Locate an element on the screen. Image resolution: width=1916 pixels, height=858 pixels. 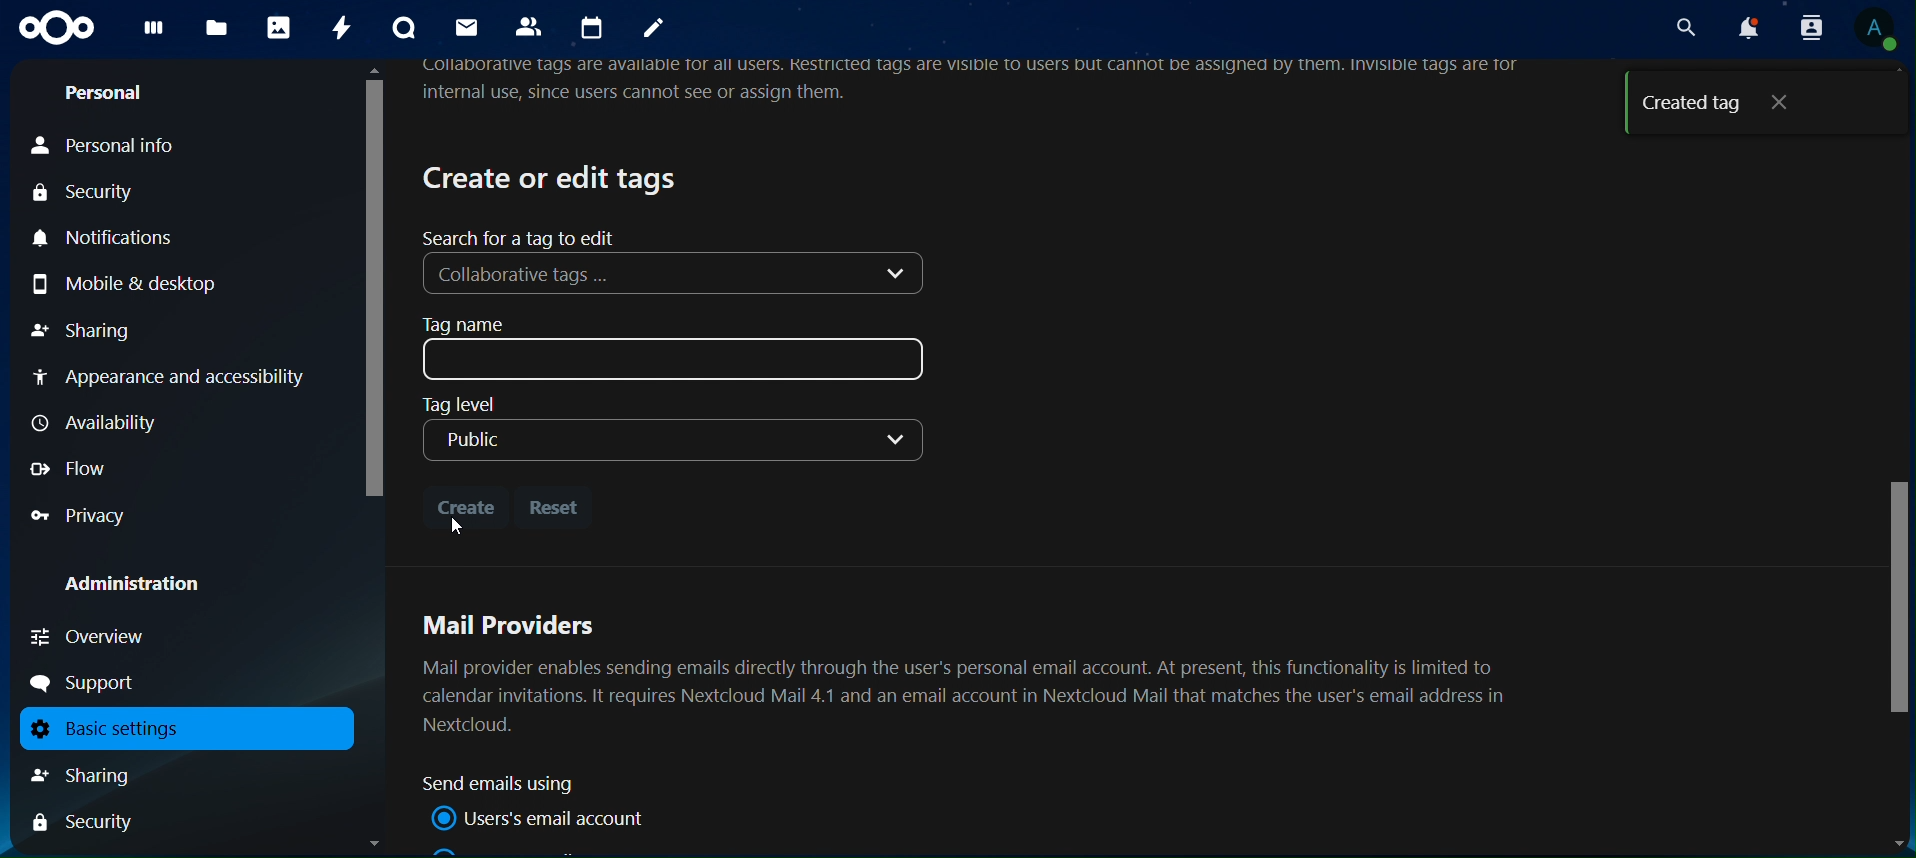
tag name is located at coordinates (678, 348).